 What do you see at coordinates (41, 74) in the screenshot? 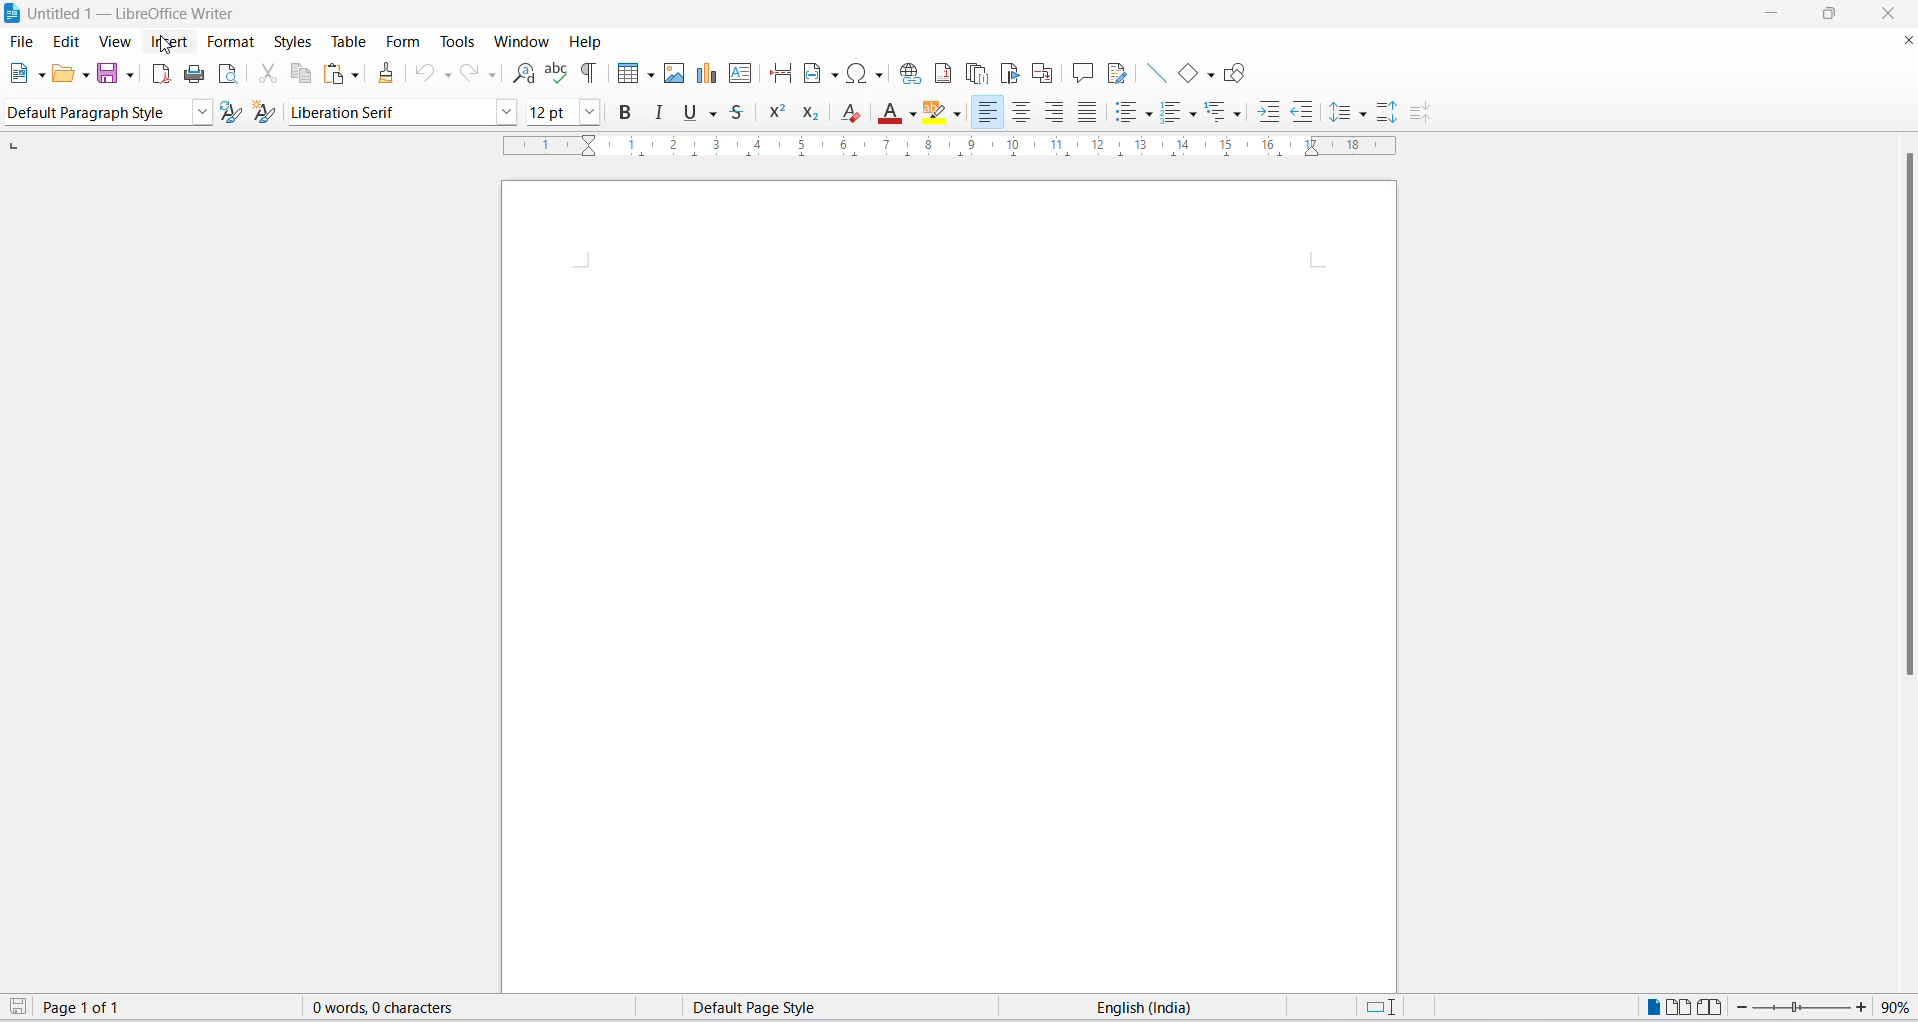
I see `file  options` at bounding box center [41, 74].